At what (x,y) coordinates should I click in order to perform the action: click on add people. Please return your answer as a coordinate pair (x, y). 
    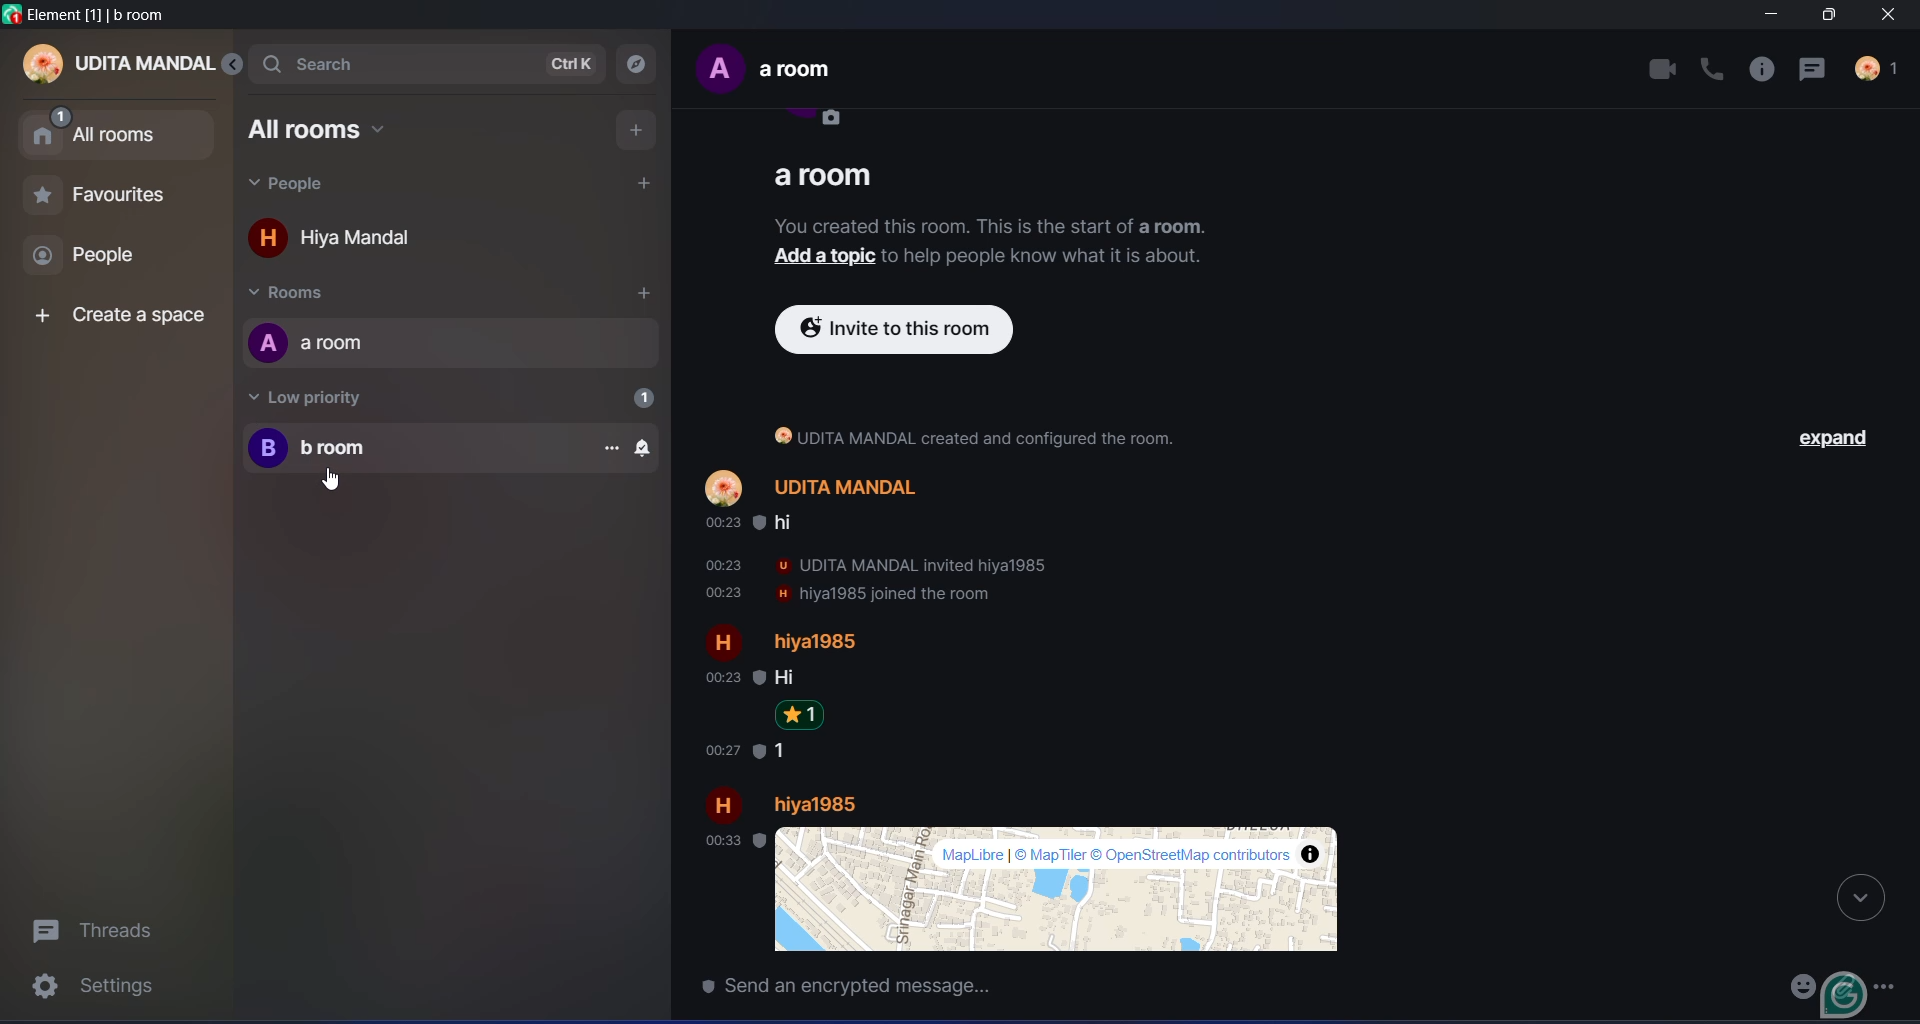
    Looking at the image, I should click on (644, 182).